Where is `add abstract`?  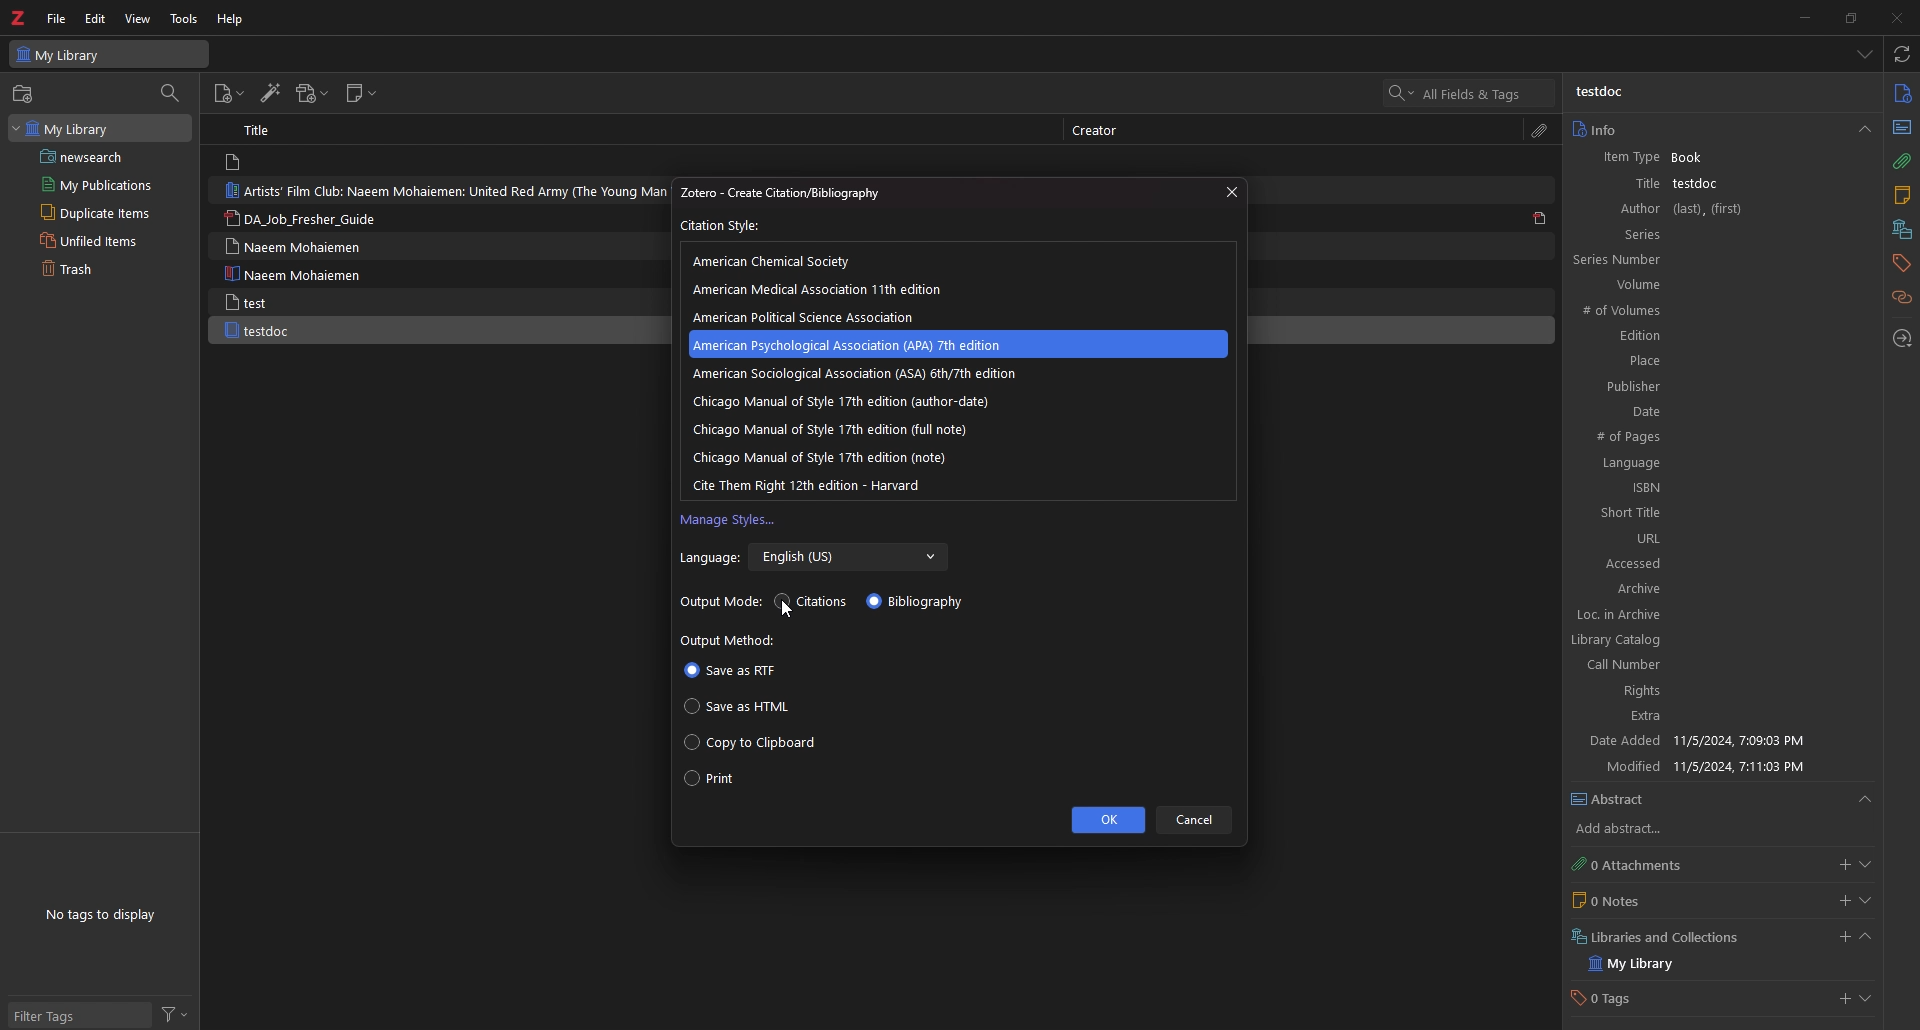 add abstract is located at coordinates (1636, 830).